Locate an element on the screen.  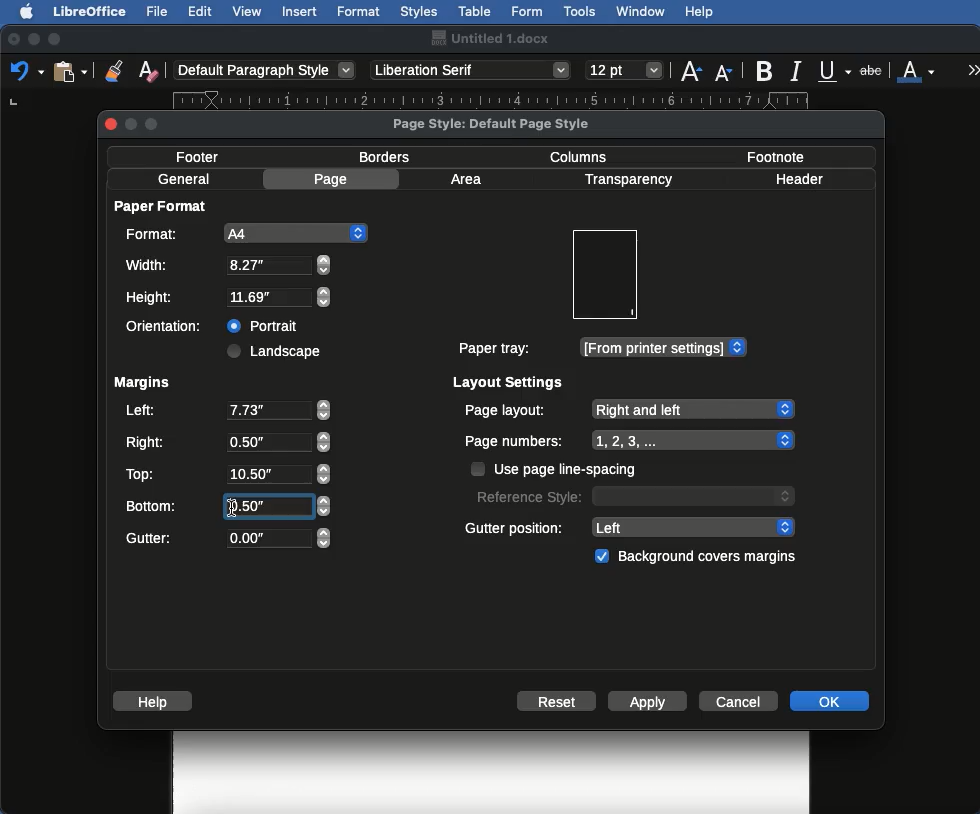
Landscape is located at coordinates (277, 351).